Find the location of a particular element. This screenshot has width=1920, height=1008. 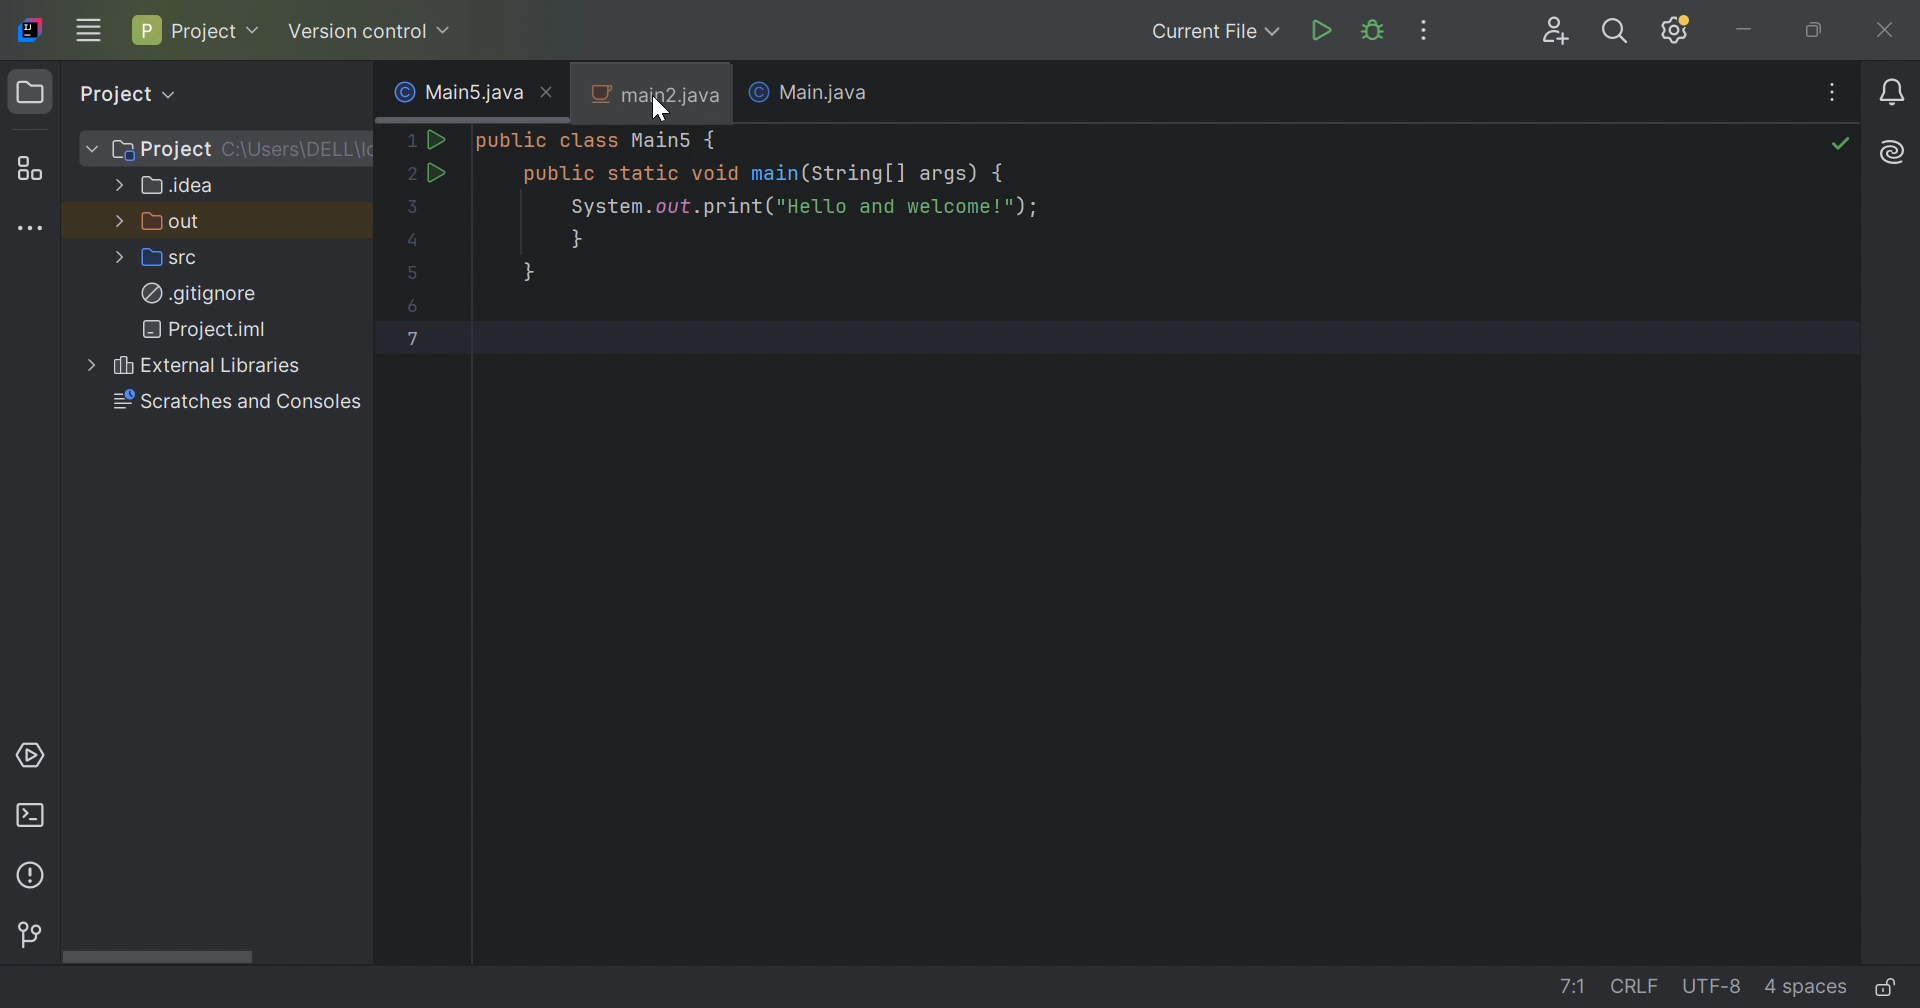

IntelliJ IDEA icon is located at coordinates (29, 27).